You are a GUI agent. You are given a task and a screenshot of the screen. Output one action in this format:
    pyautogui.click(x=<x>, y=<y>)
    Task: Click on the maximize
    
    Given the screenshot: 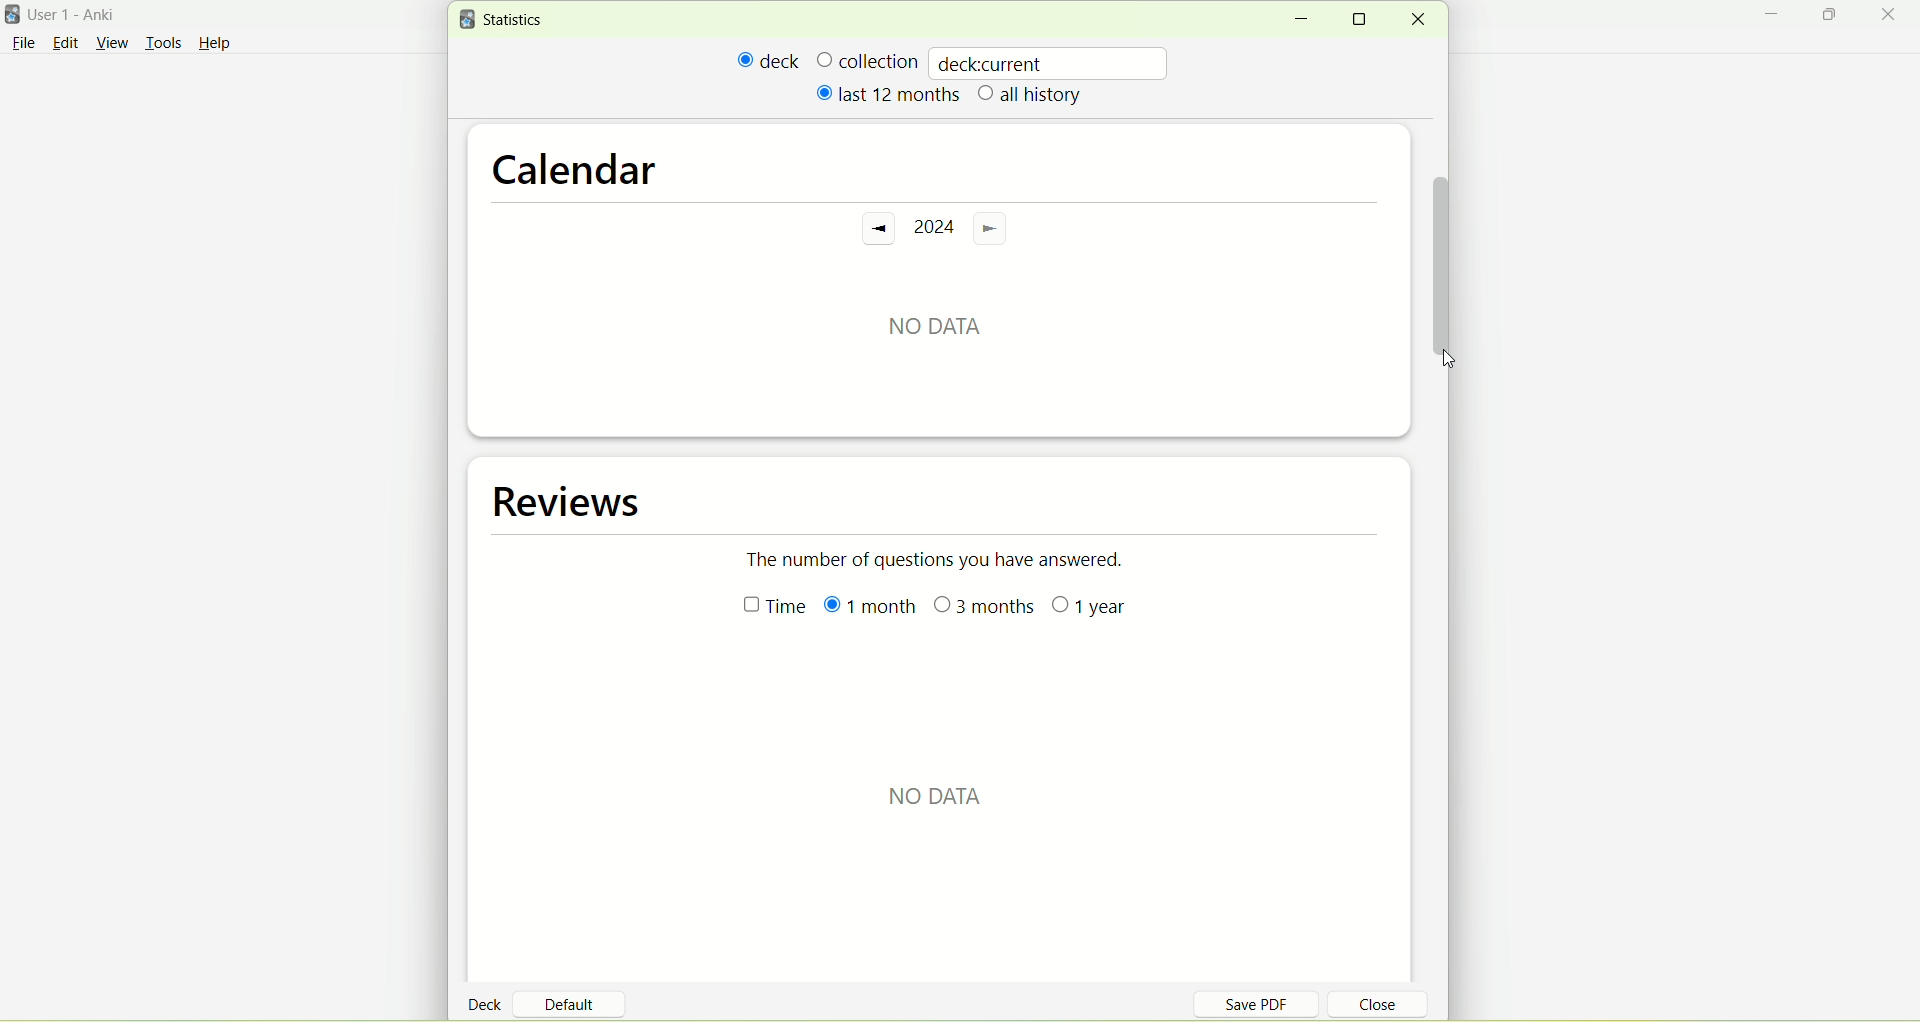 What is the action you would take?
    pyautogui.click(x=1366, y=19)
    